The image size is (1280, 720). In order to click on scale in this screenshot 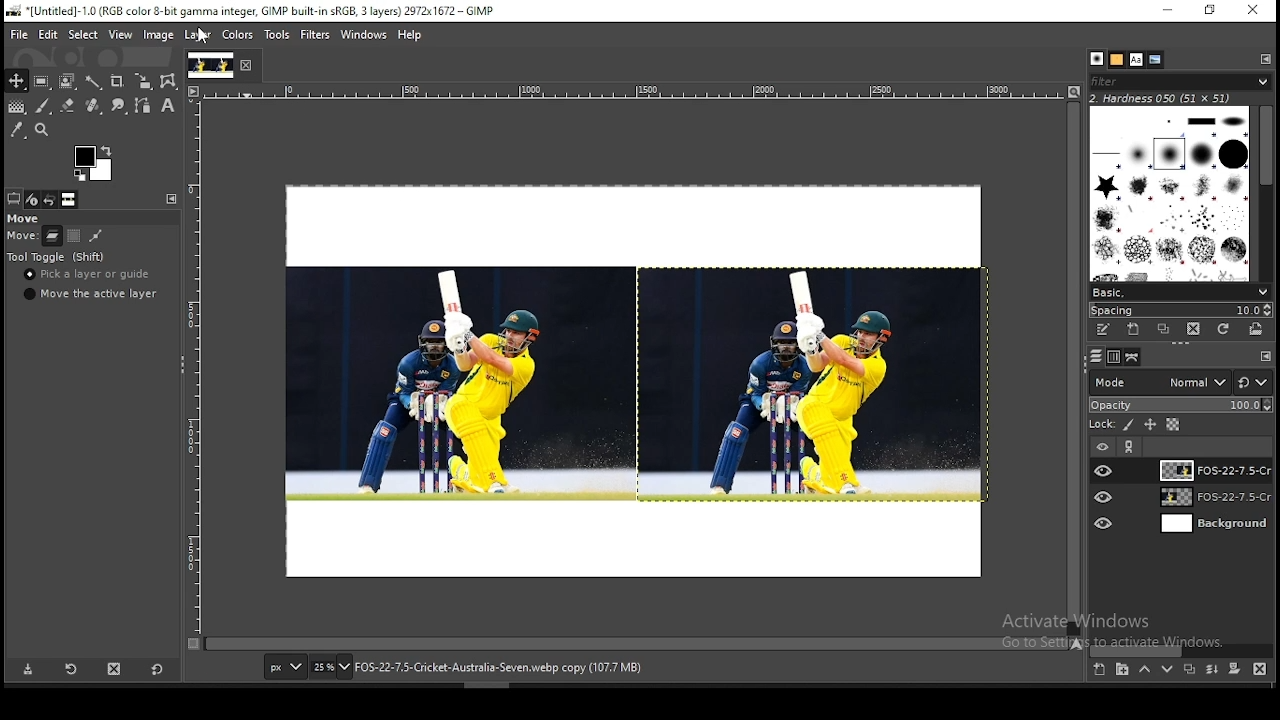, I will do `click(196, 366)`.